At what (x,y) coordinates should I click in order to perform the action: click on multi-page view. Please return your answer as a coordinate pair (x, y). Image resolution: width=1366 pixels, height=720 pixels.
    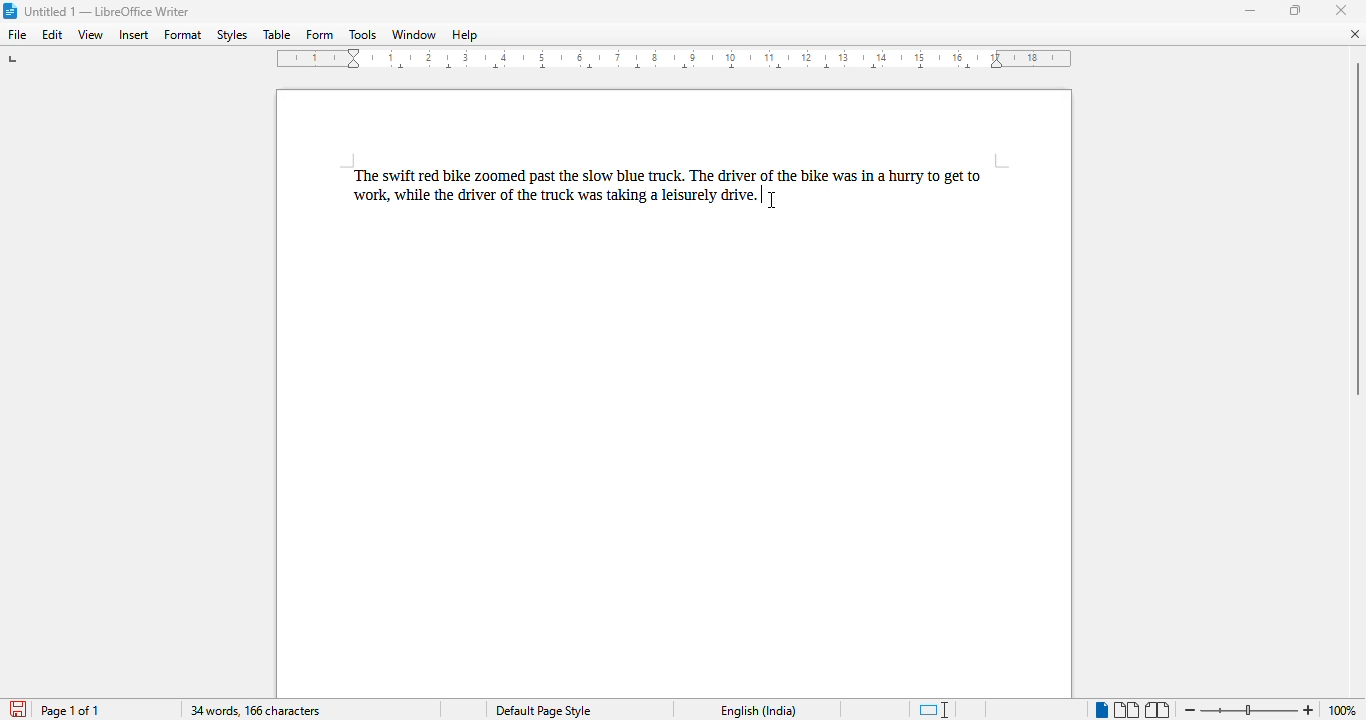
    Looking at the image, I should click on (1127, 710).